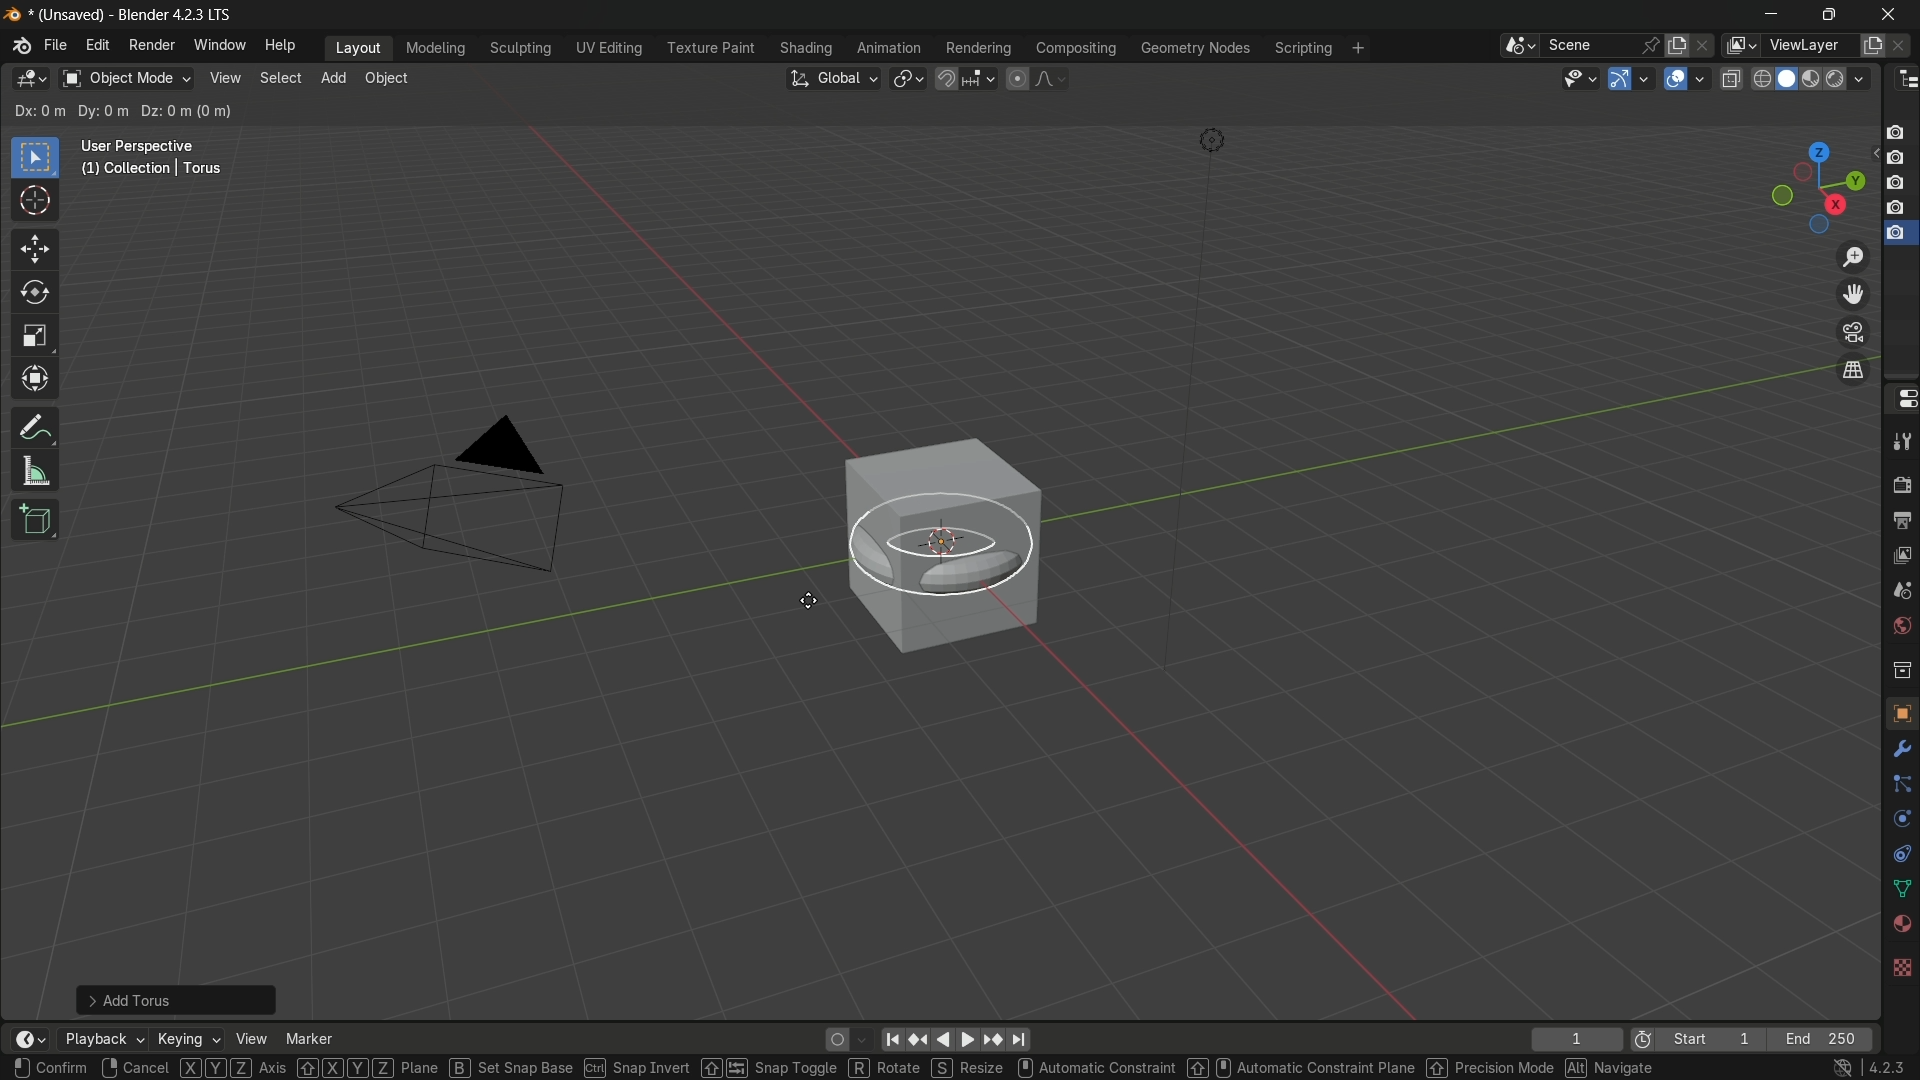  Describe the element at coordinates (436, 49) in the screenshot. I see `modeling` at that location.